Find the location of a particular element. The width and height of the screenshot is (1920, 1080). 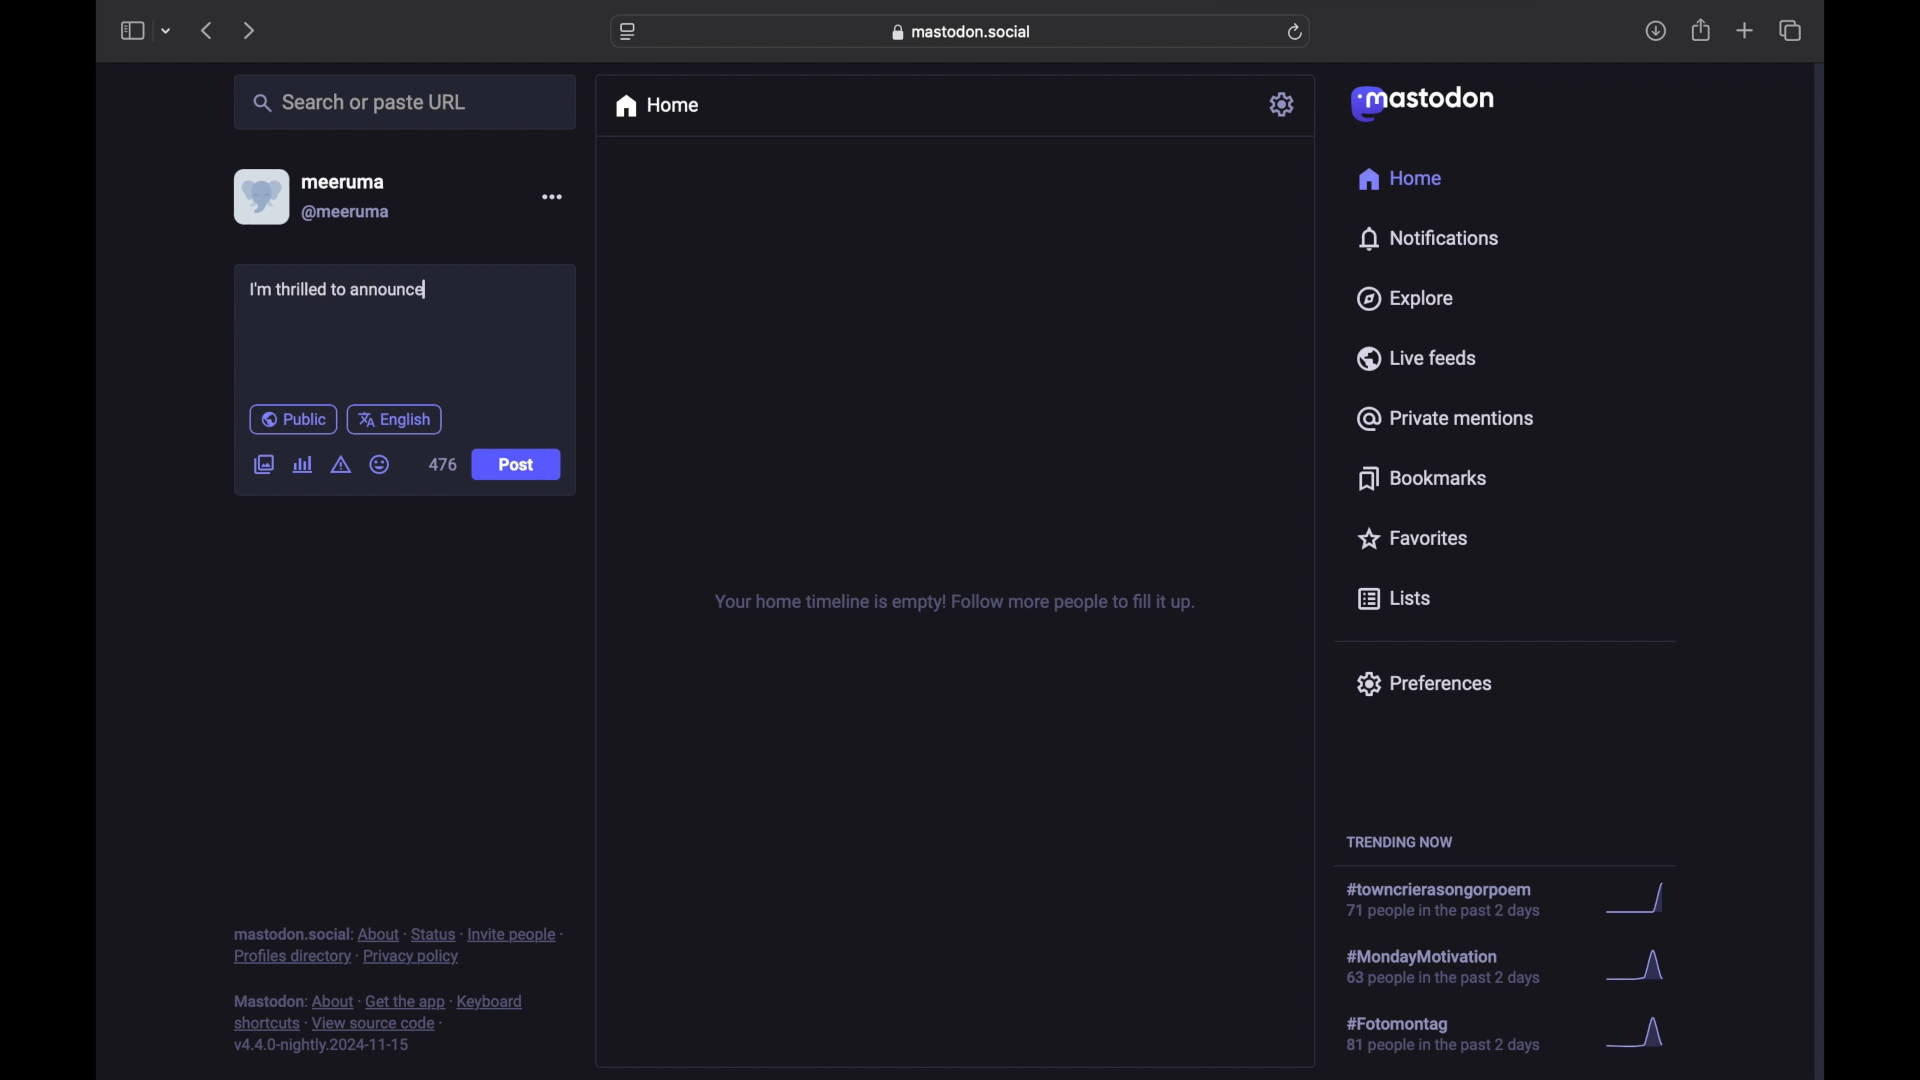

explore is located at coordinates (1406, 299).